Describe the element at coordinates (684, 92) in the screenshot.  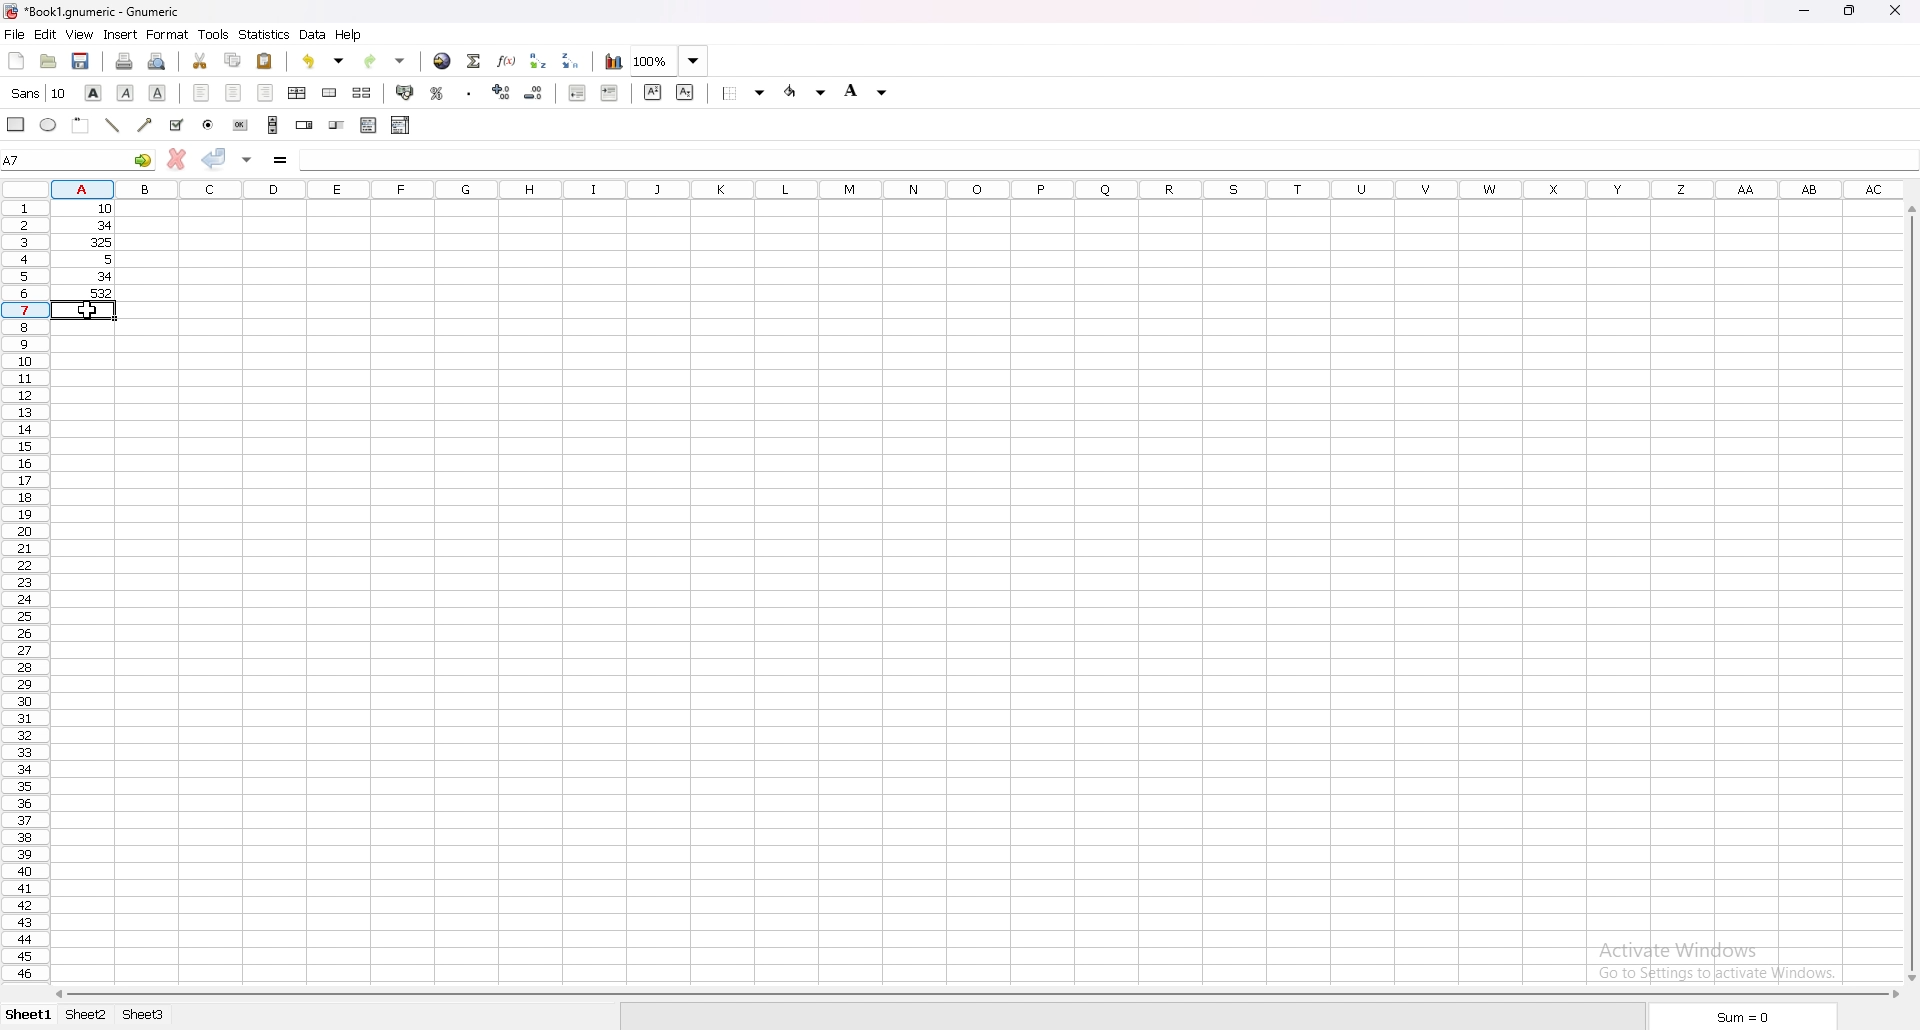
I see `subscript` at that location.